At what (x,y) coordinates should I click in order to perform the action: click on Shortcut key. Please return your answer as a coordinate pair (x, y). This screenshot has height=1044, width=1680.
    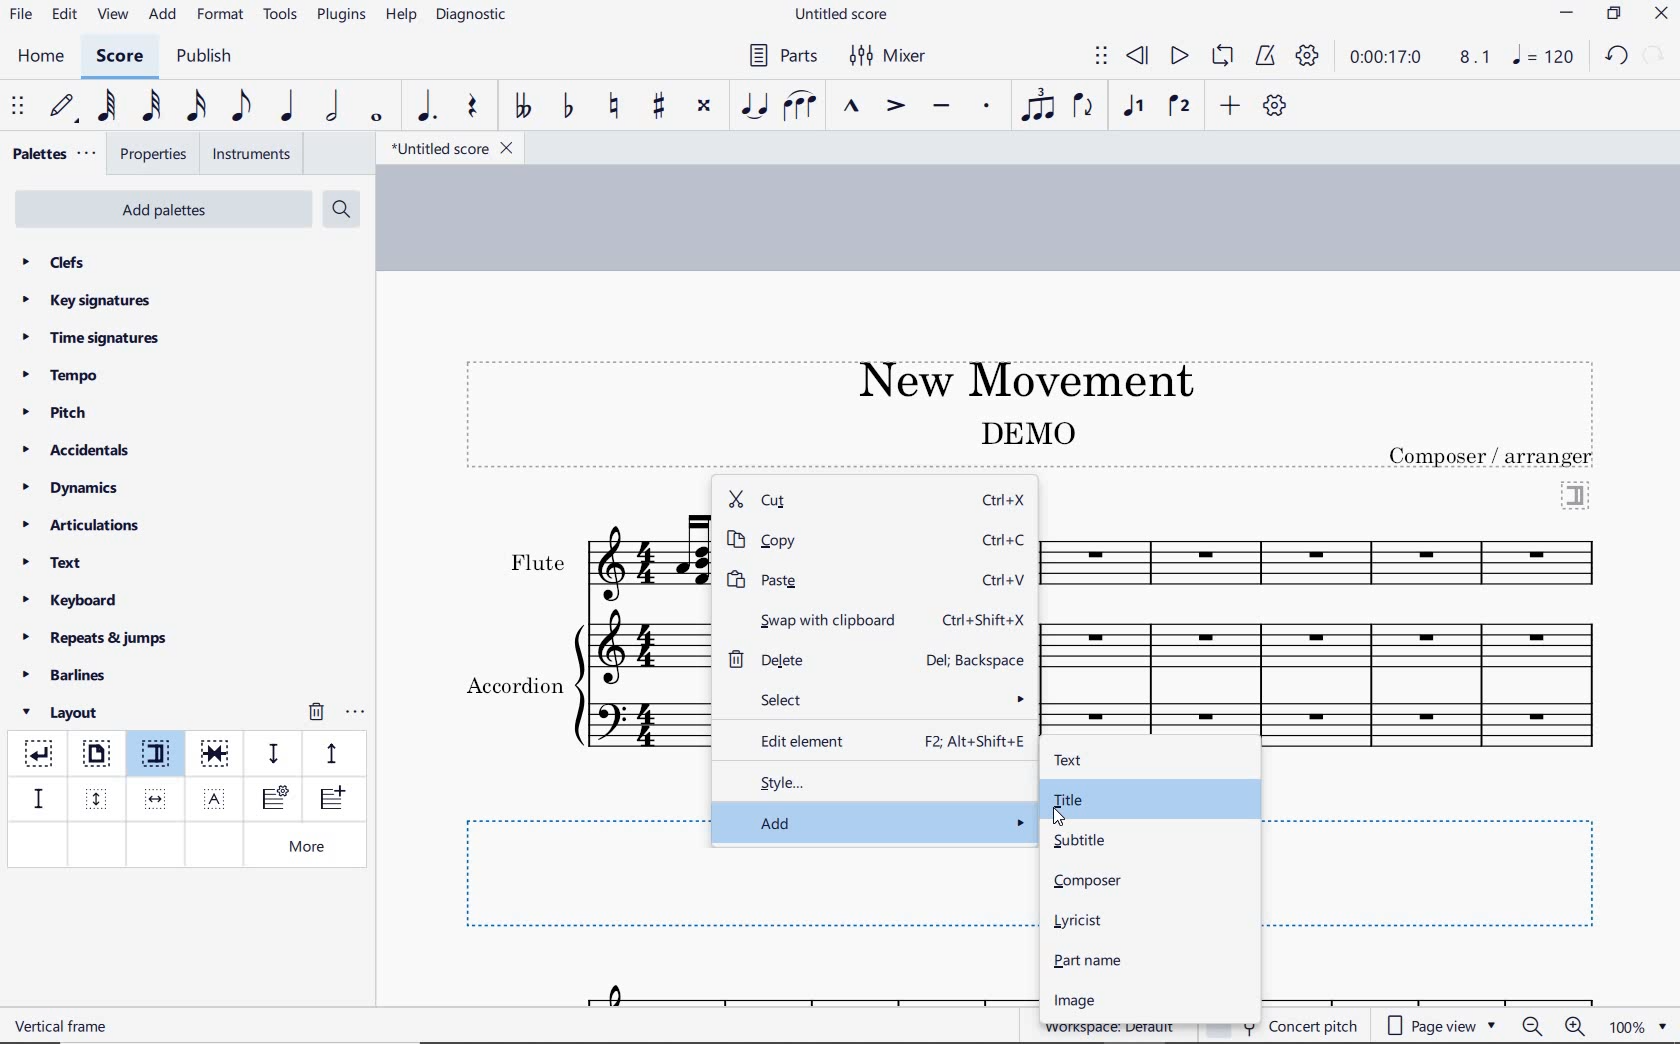
    Looking at the image, I should click on (1006, 579).